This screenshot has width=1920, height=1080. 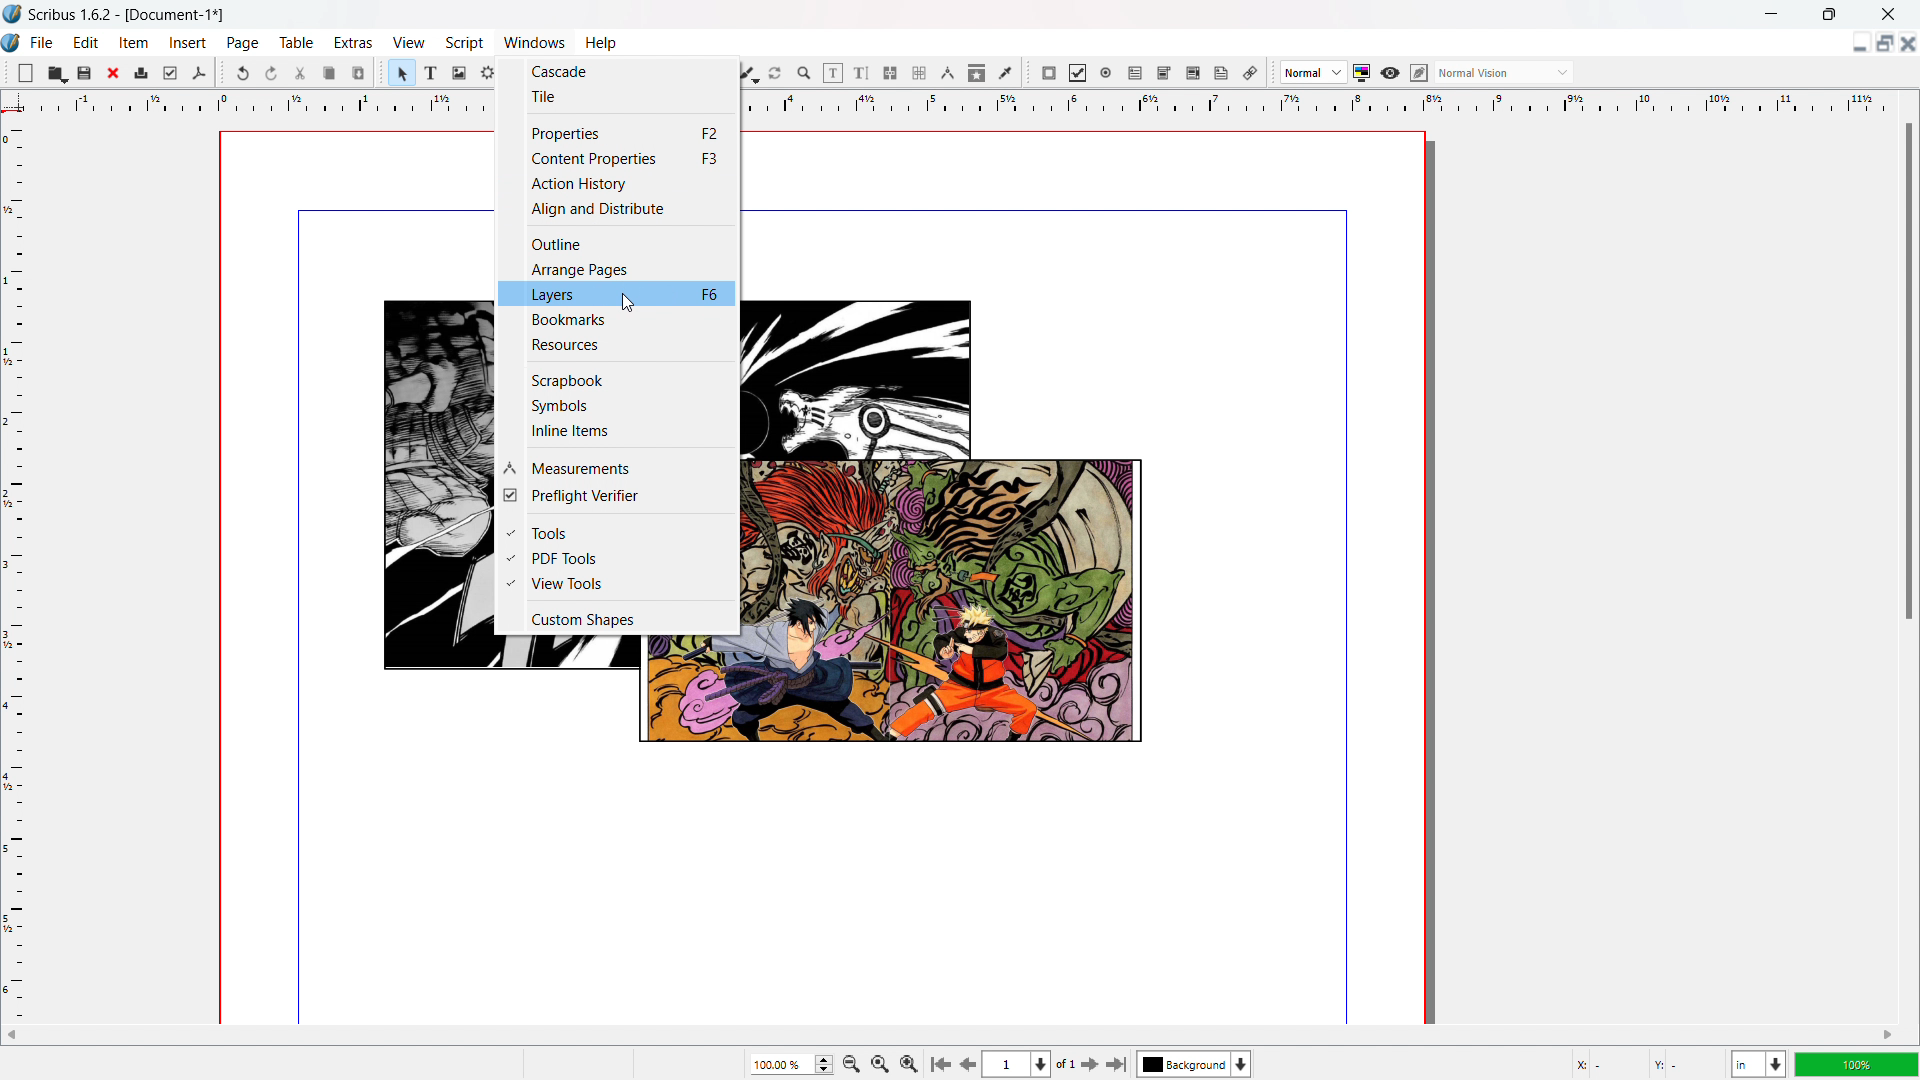 I want to click on tile, so click(x=617, y=96).